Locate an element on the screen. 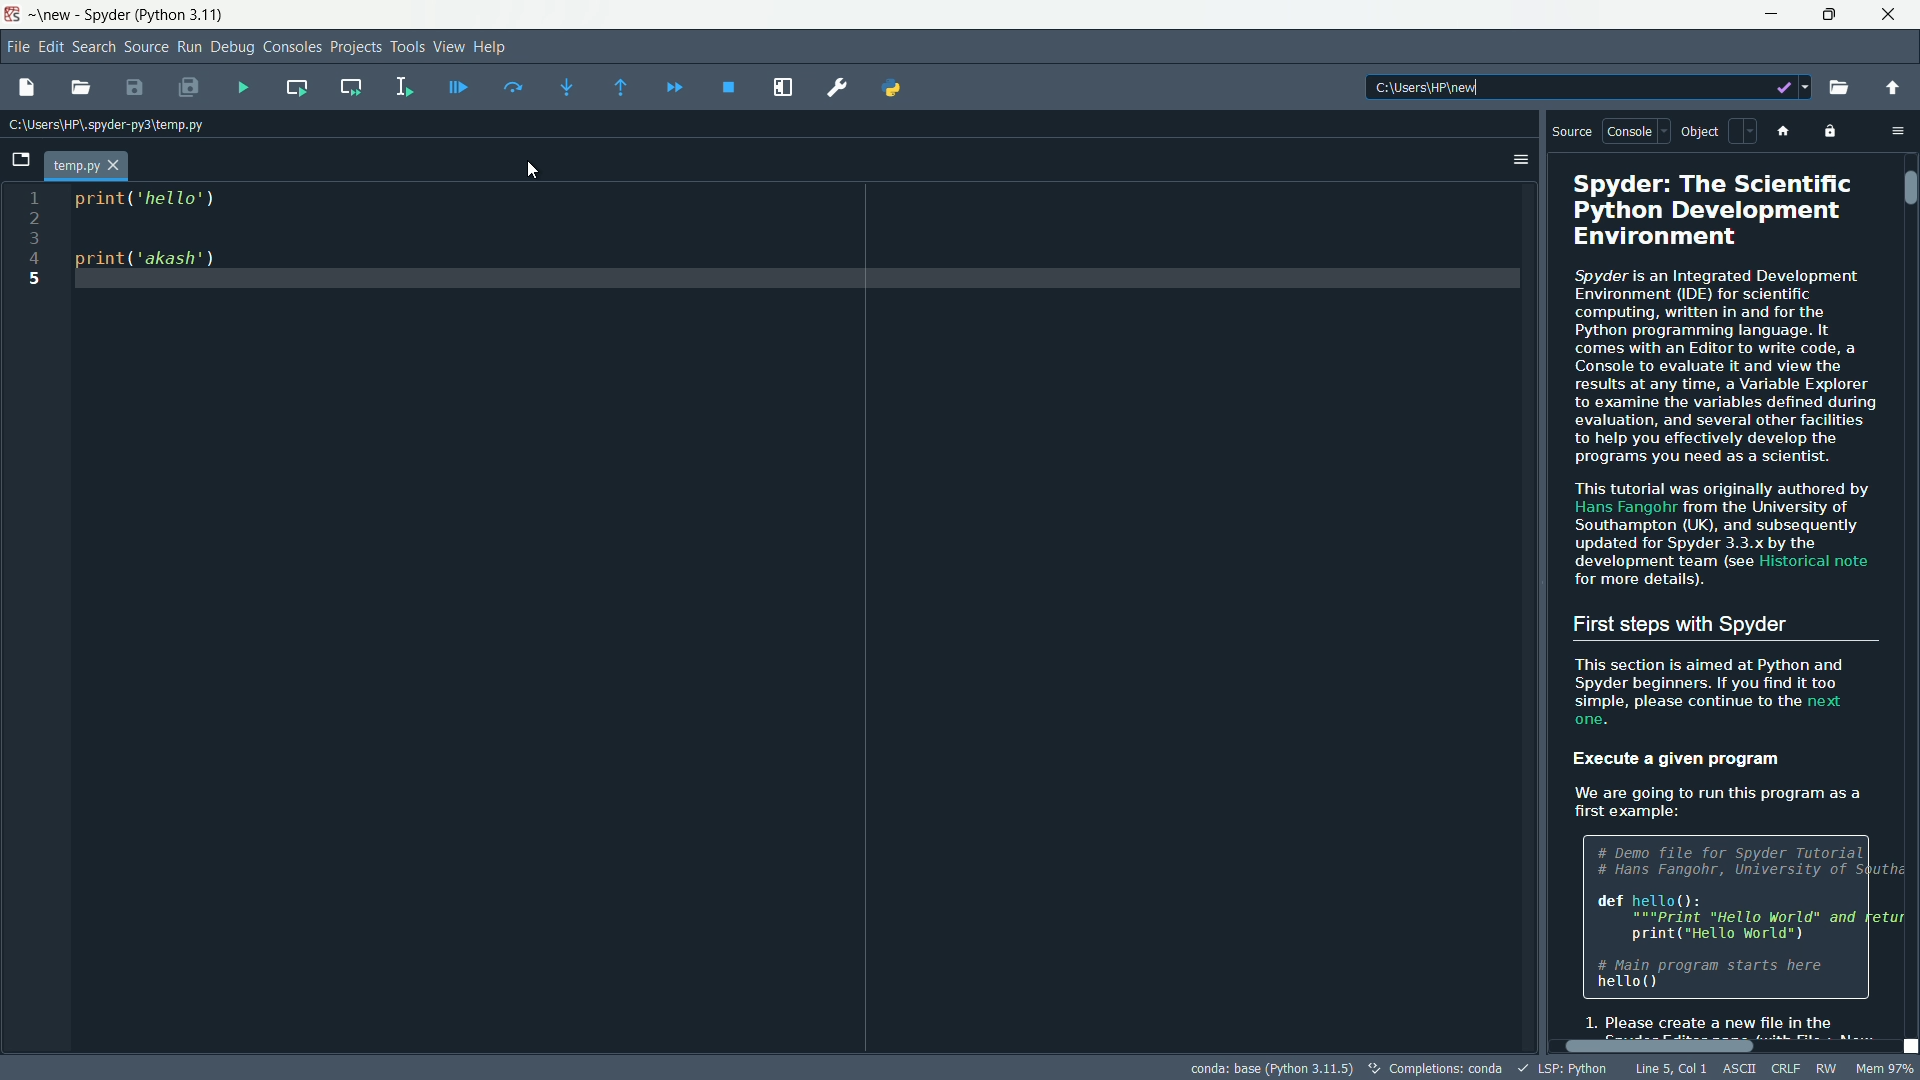  save file is located at coordinates (132, 88).